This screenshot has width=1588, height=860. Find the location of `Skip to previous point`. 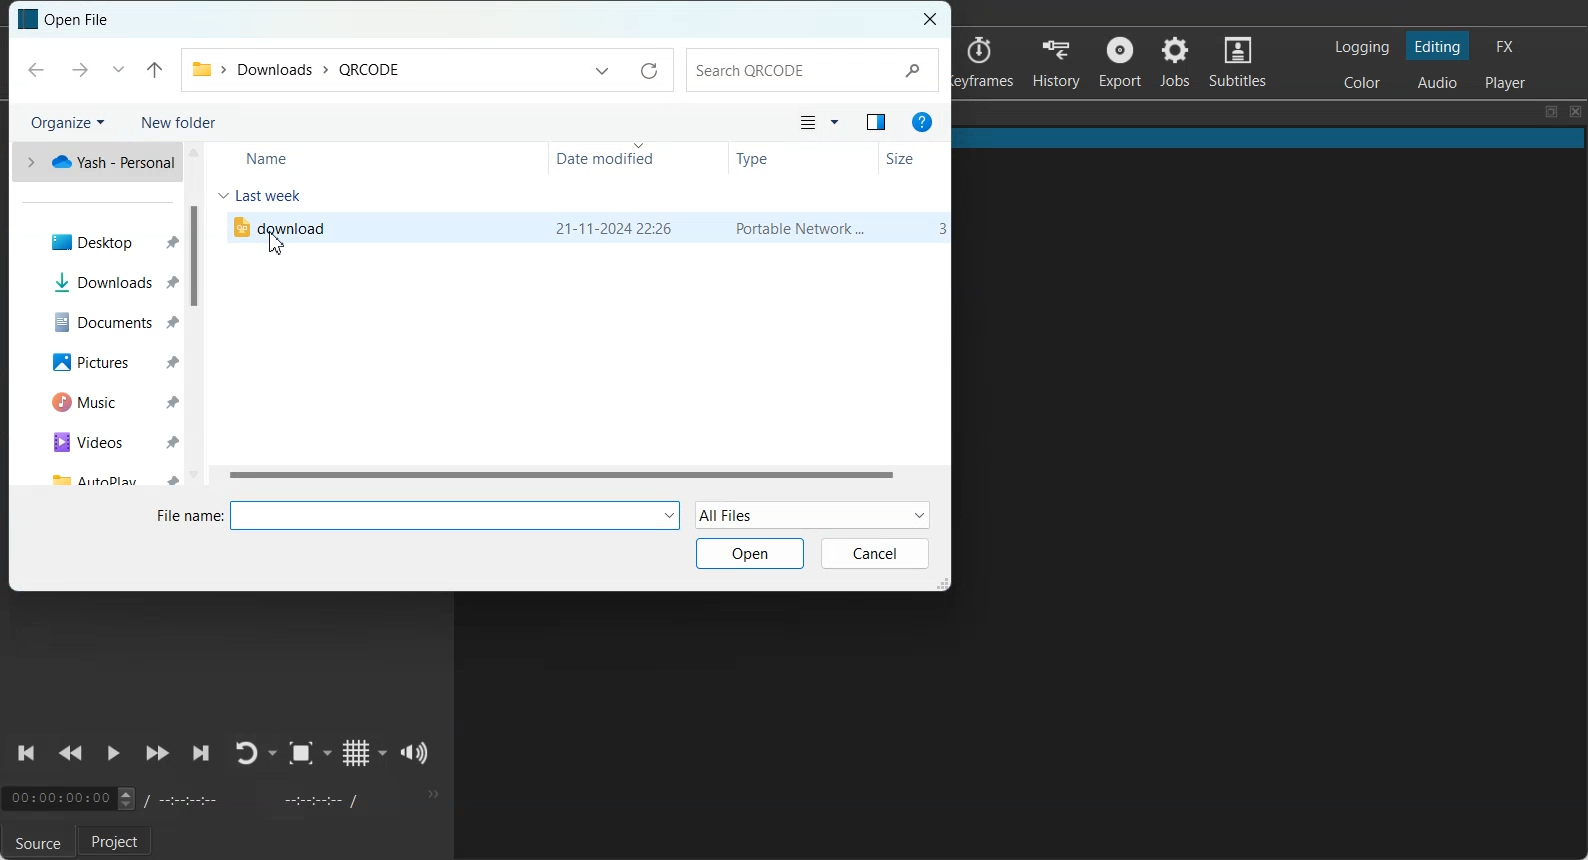

Skip to previous point is located at coordinates (28, 753).